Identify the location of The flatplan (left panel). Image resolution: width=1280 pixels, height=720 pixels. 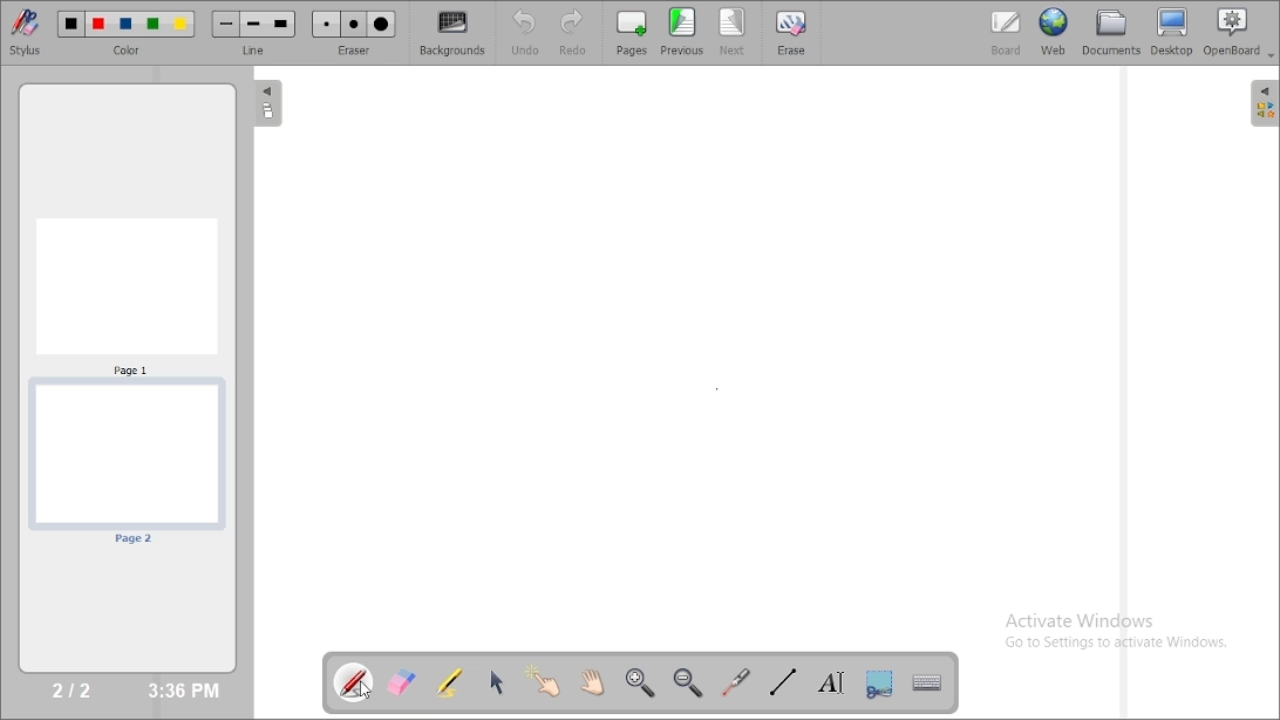
(266, 105).